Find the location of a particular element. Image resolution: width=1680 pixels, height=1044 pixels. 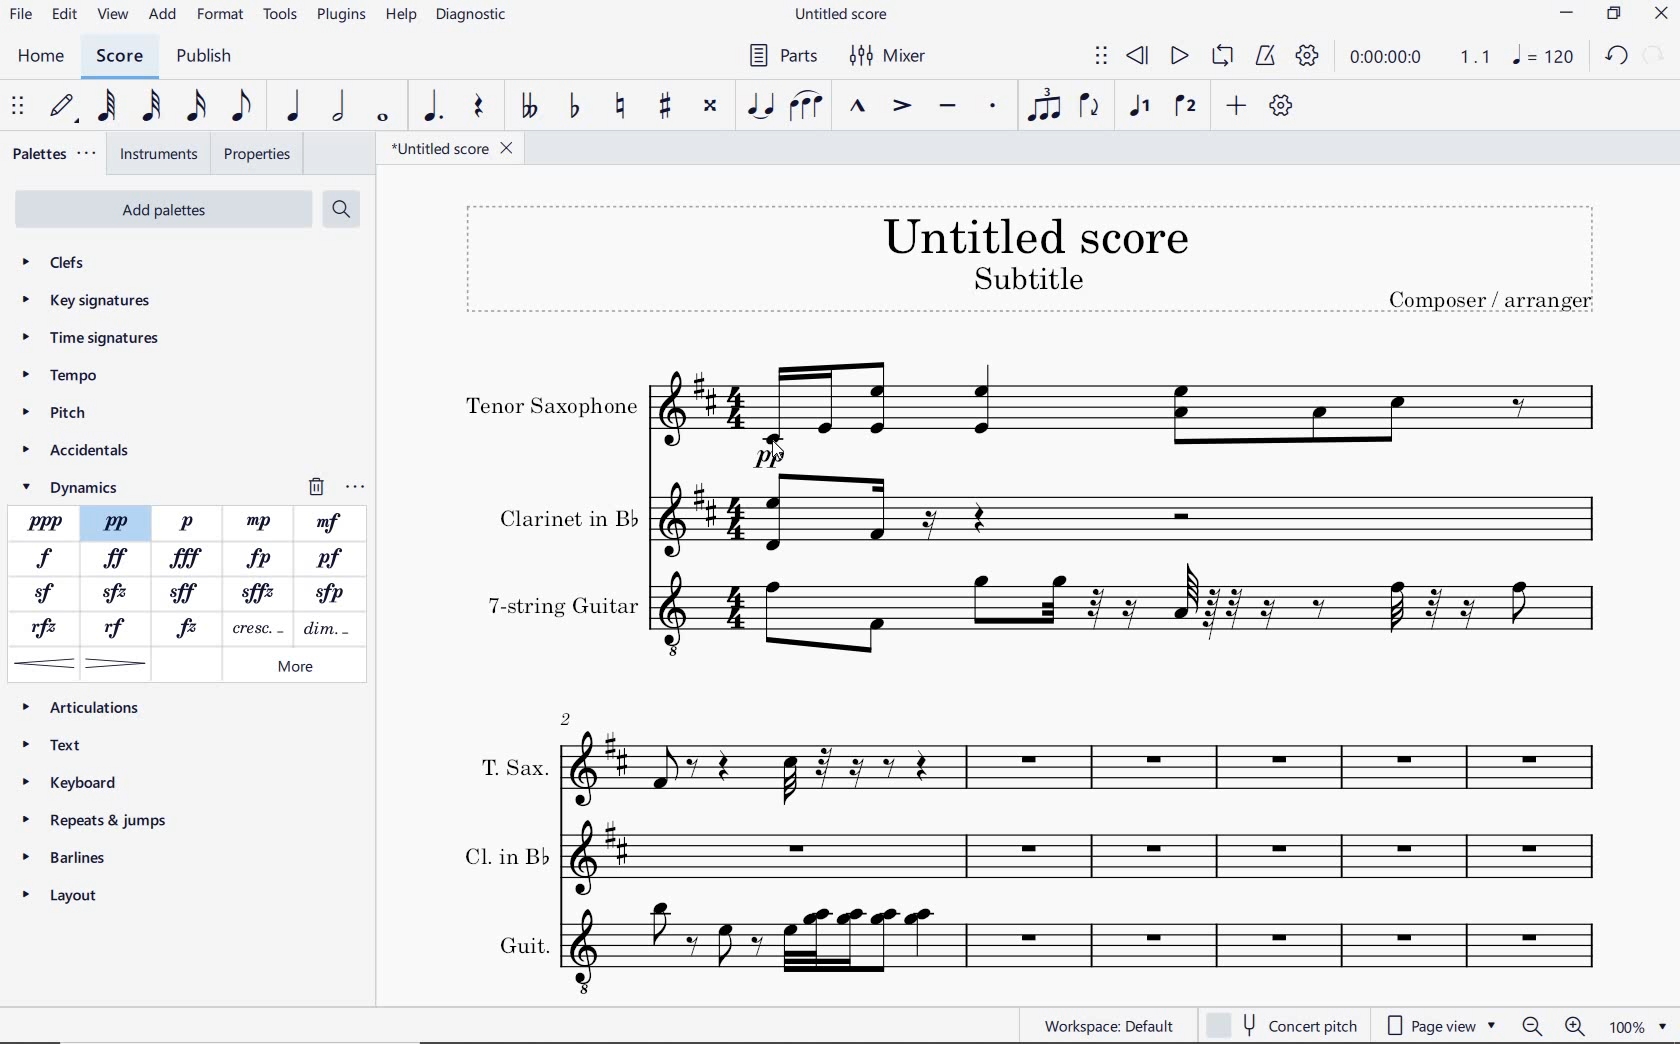

TEXT is located at coordinates (56, 746).